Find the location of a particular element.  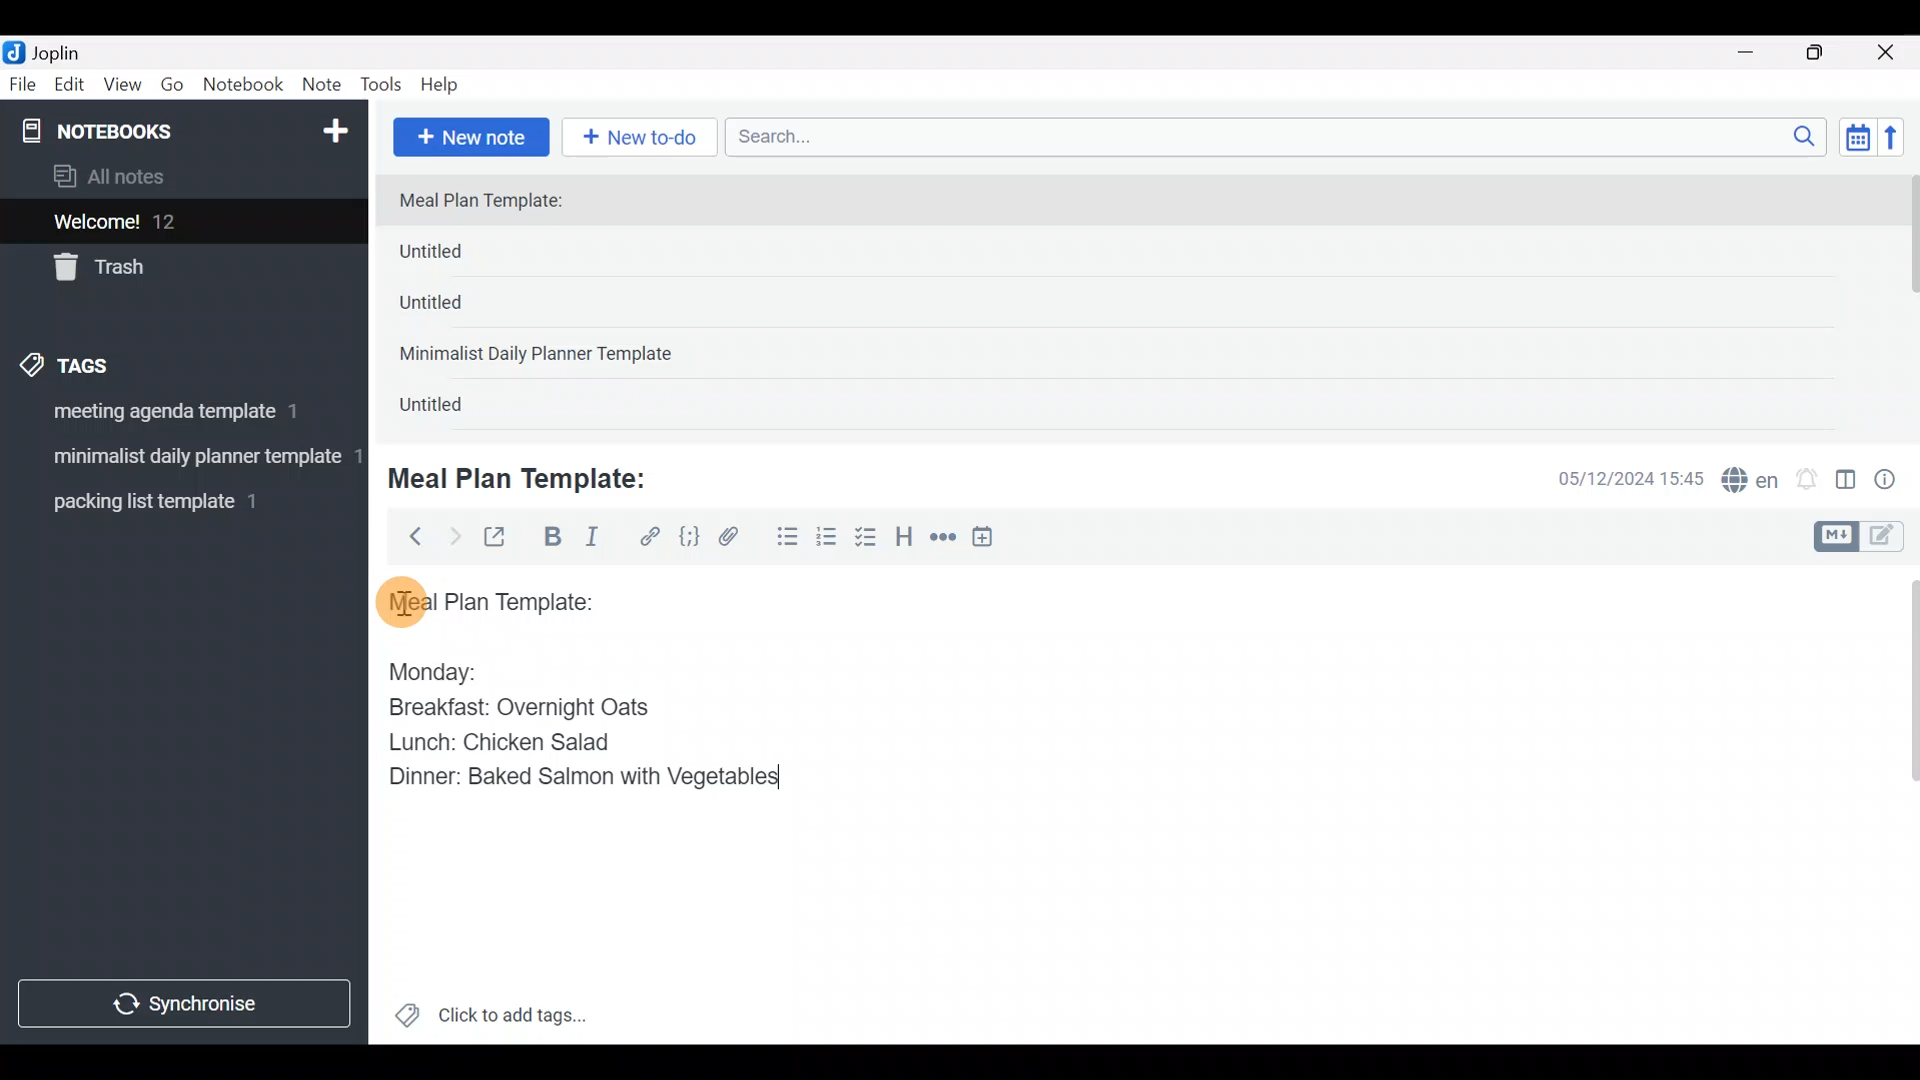

Untitled is located at coordinates (454, 409).